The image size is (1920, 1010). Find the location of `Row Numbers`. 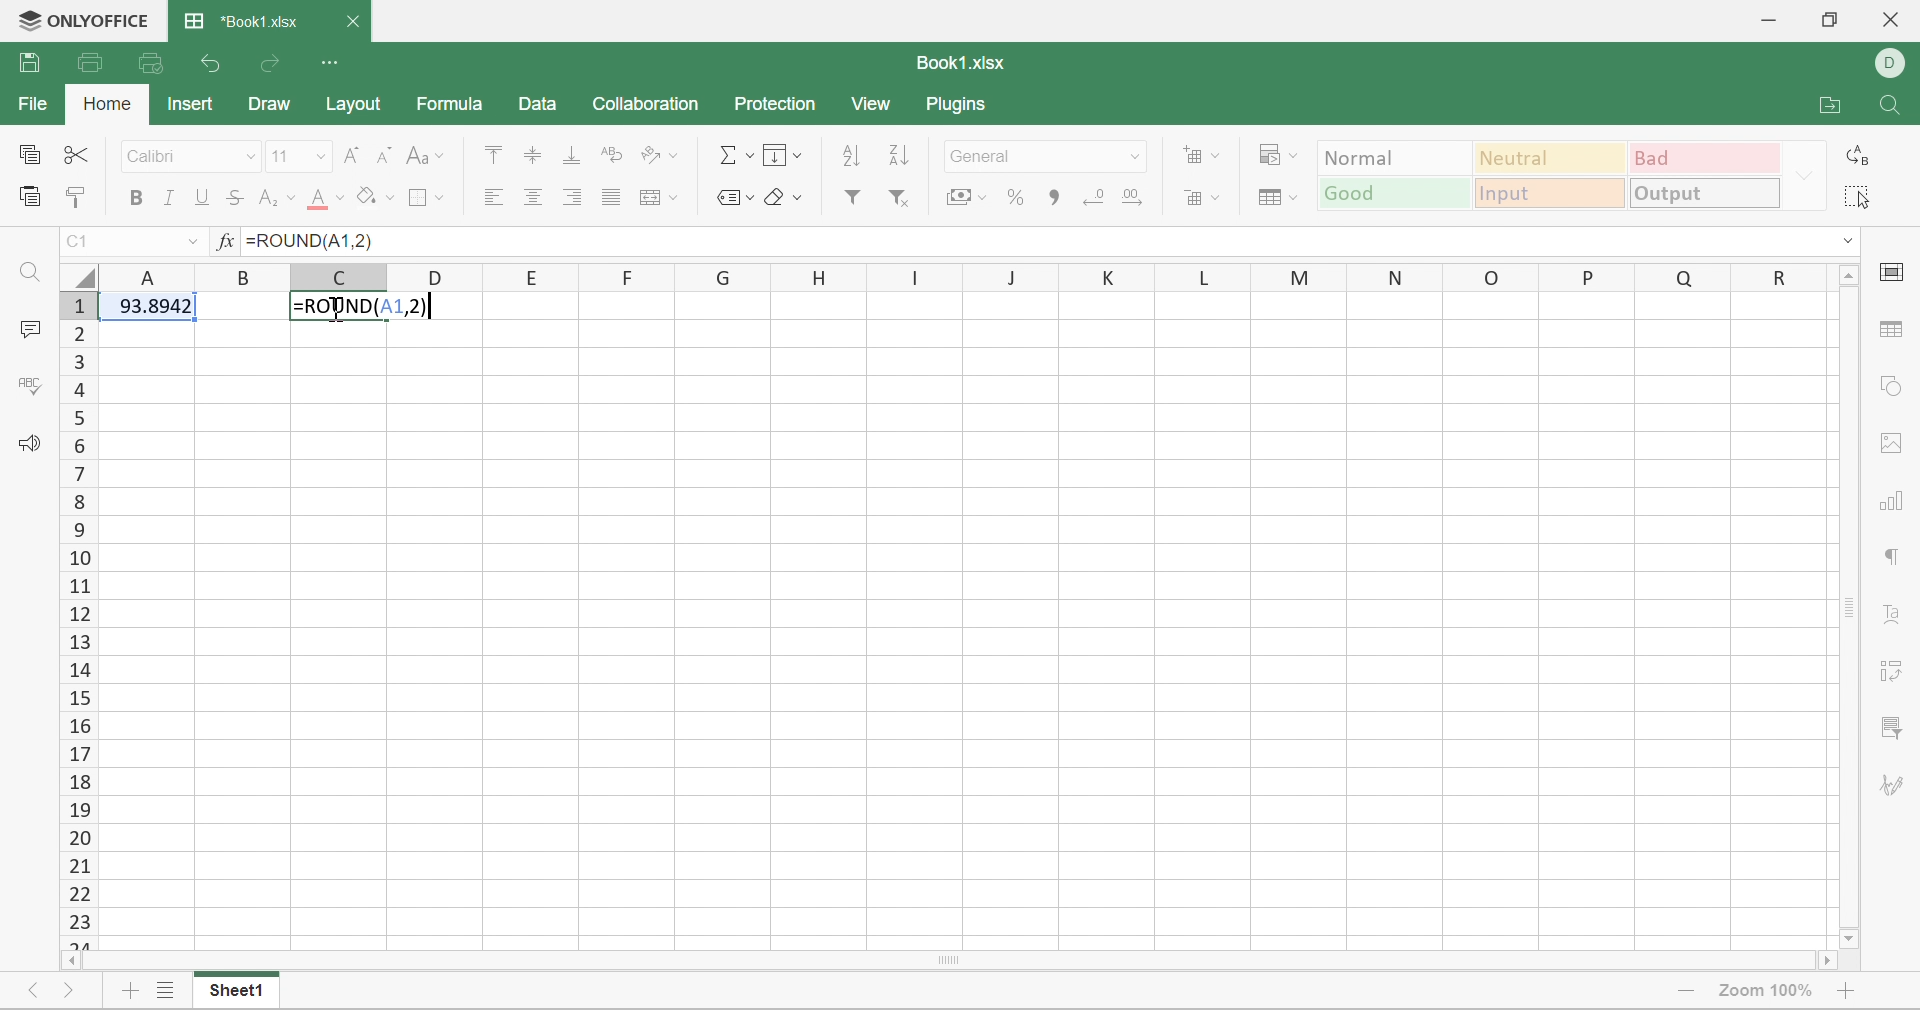

Row Numbers is located at coordinates (79, 619).